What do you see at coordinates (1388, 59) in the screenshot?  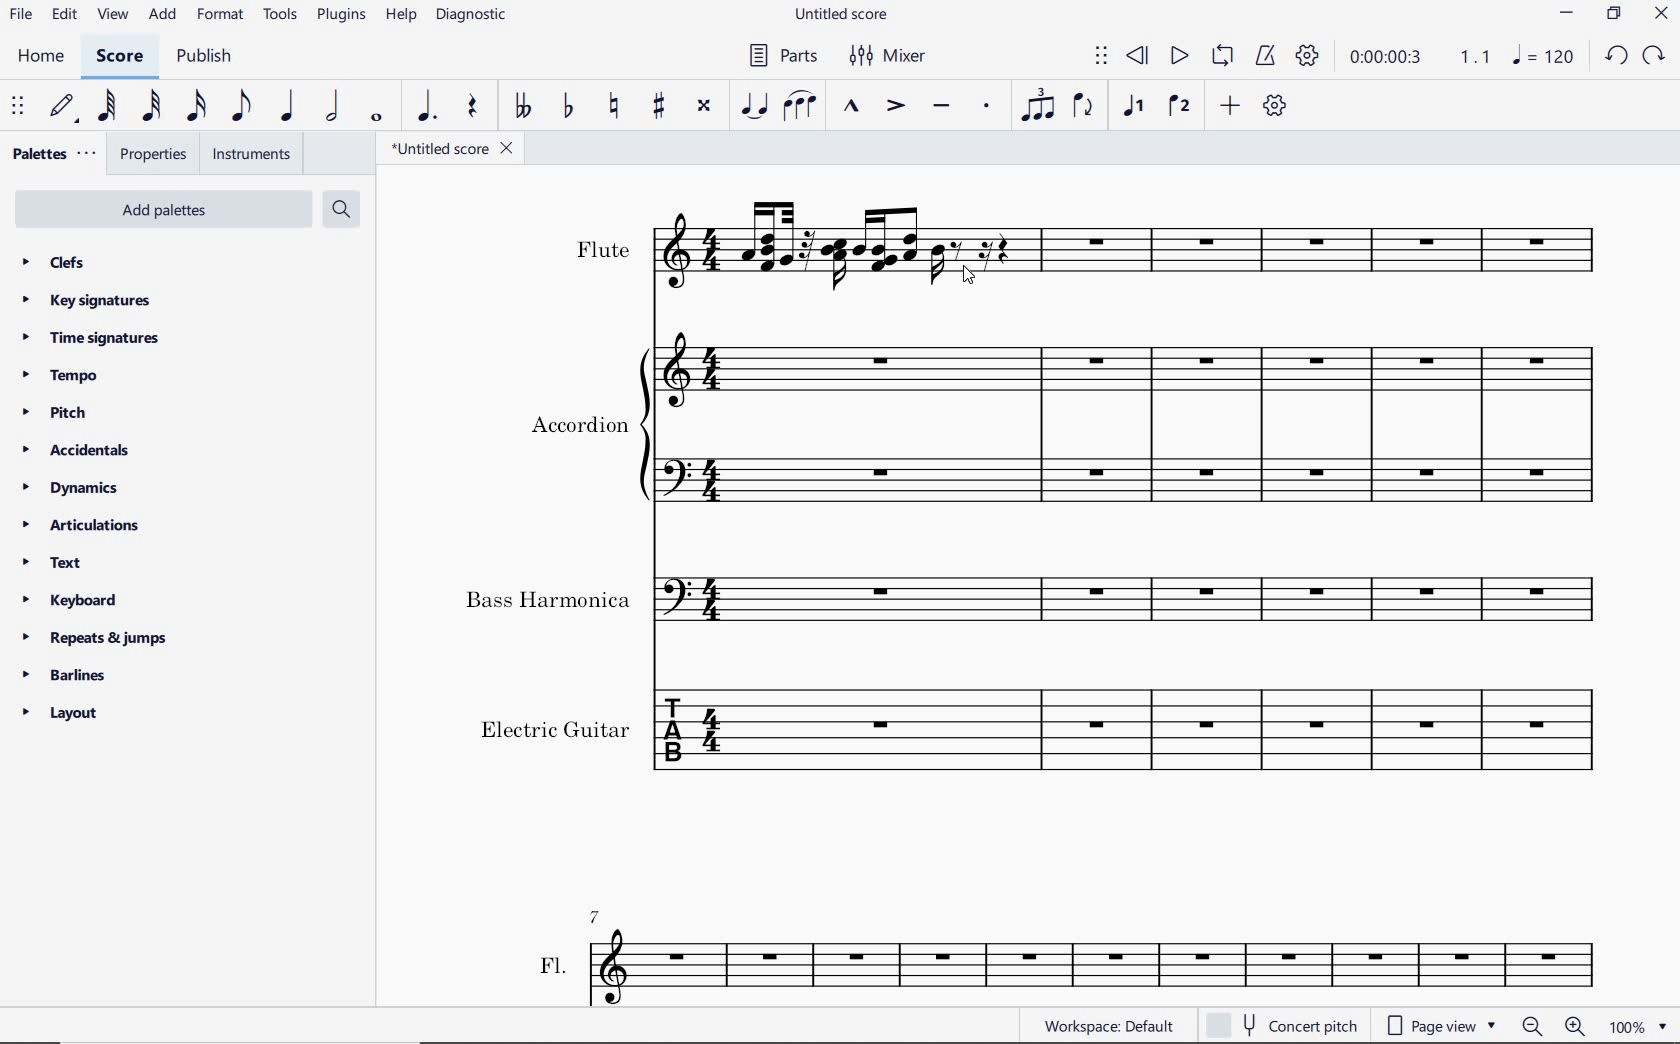 I see `playback time` at bounding box center [1388, 59].